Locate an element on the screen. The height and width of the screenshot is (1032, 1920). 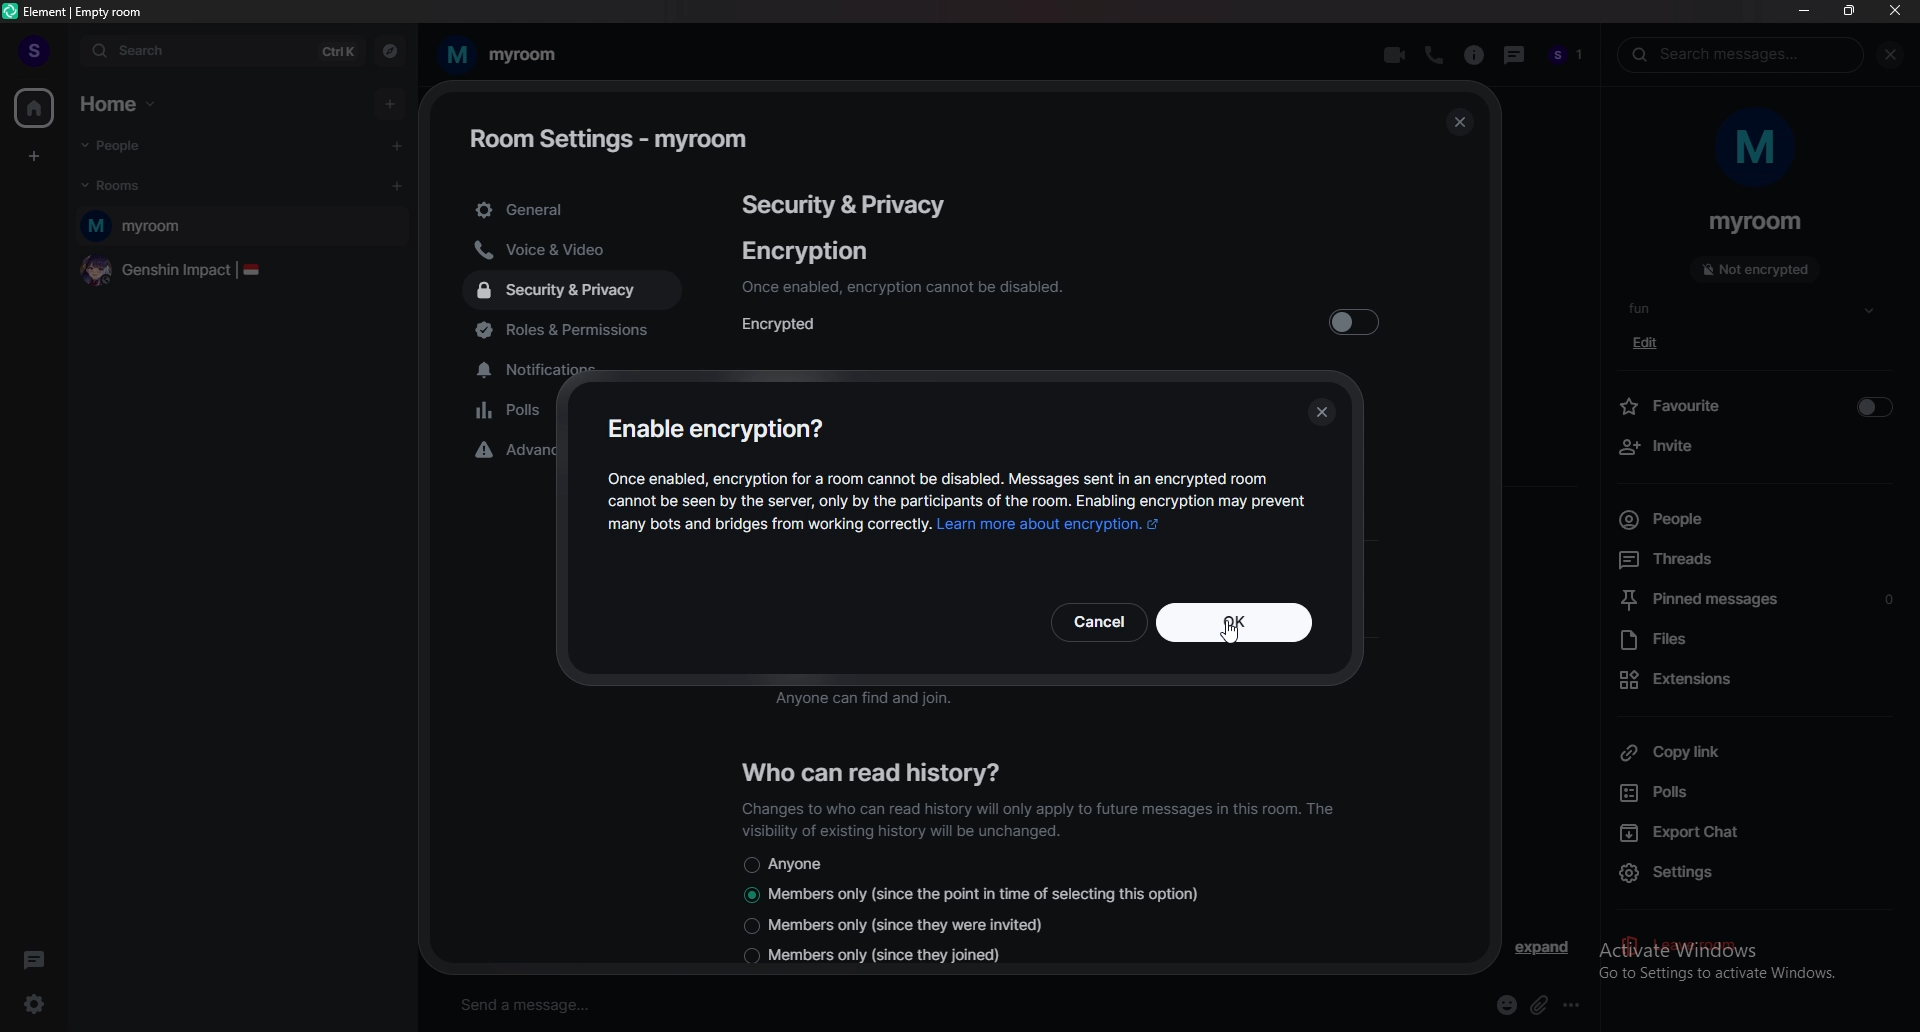
people is located at coordinates (135, 144).